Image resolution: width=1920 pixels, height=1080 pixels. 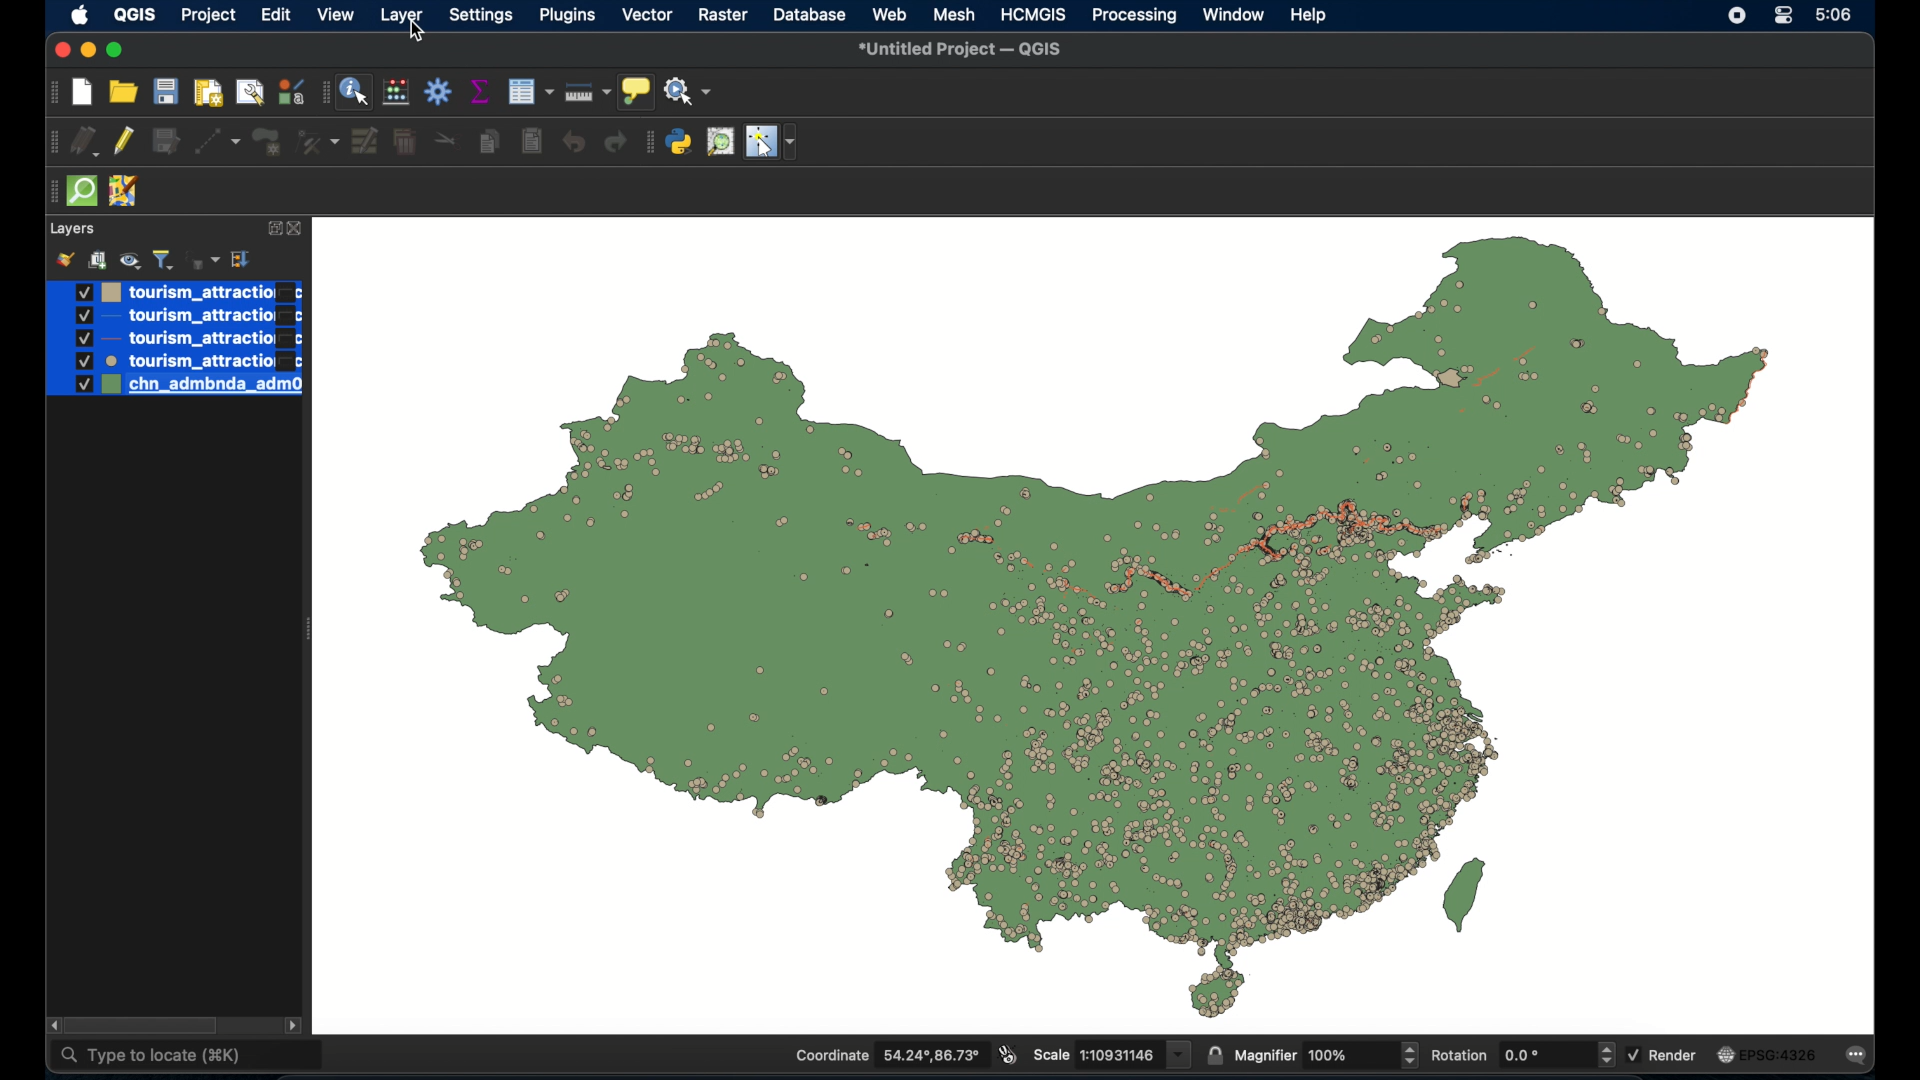 What do you see at coordinates (1769, 1053) in the screenshot?
I see `current crs` at bounding box center [1769, 1053].